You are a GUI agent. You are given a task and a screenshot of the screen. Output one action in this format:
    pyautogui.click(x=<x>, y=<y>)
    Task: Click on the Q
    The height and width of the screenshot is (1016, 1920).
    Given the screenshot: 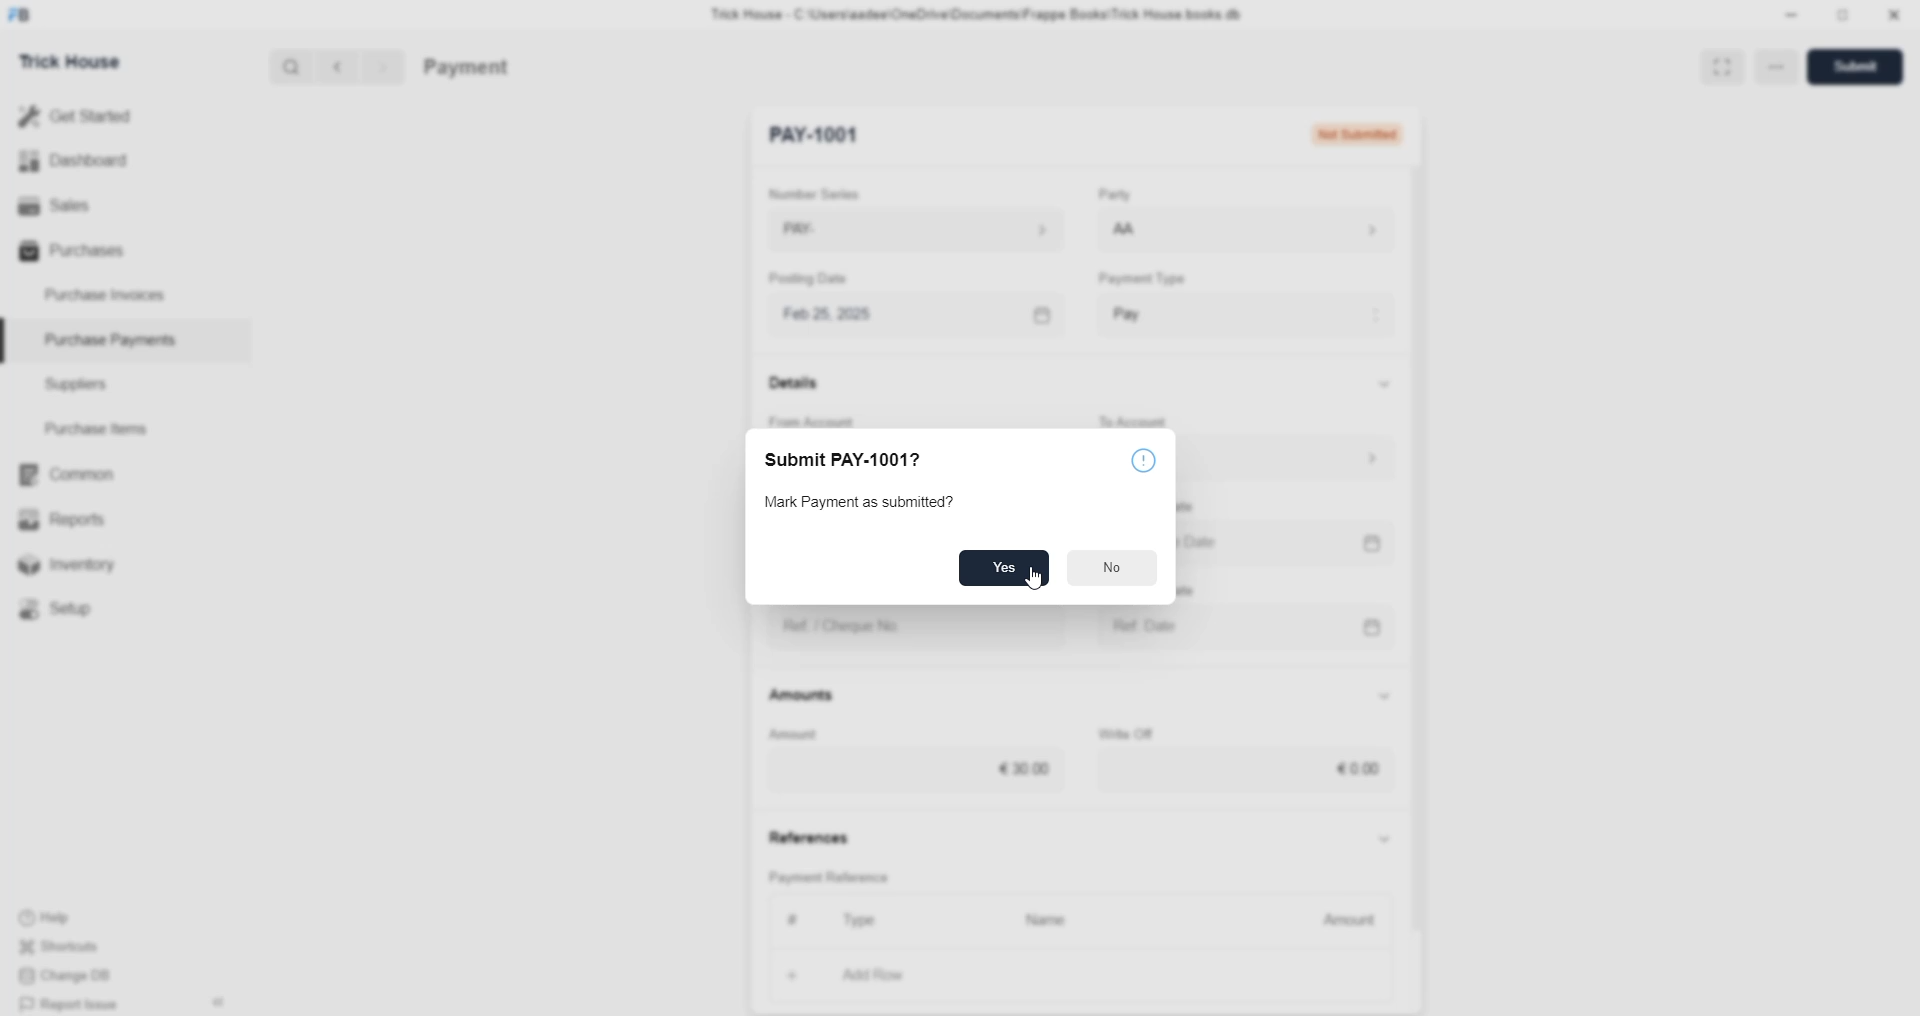 What is the action you would take?
    pyautogui.click(x=284, y=65)
    